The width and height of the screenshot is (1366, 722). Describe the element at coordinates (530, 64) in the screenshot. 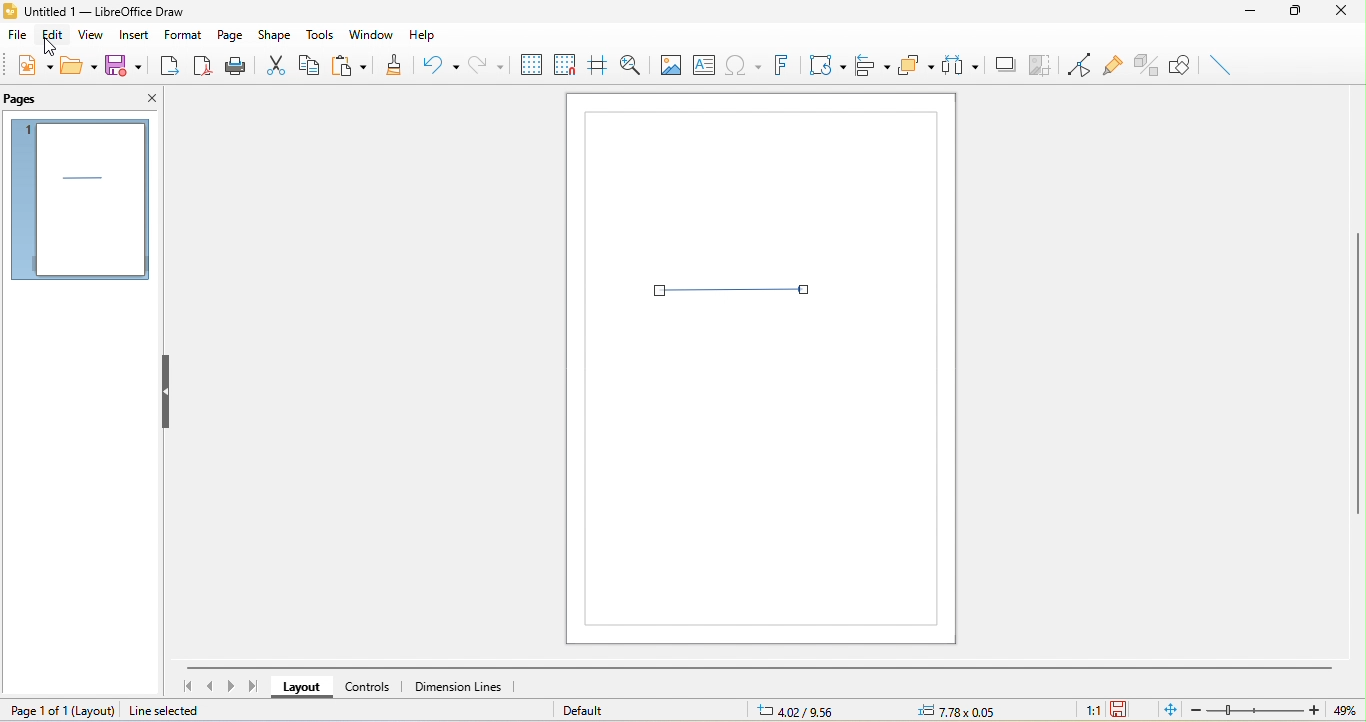

I see `display to grids` at that location.